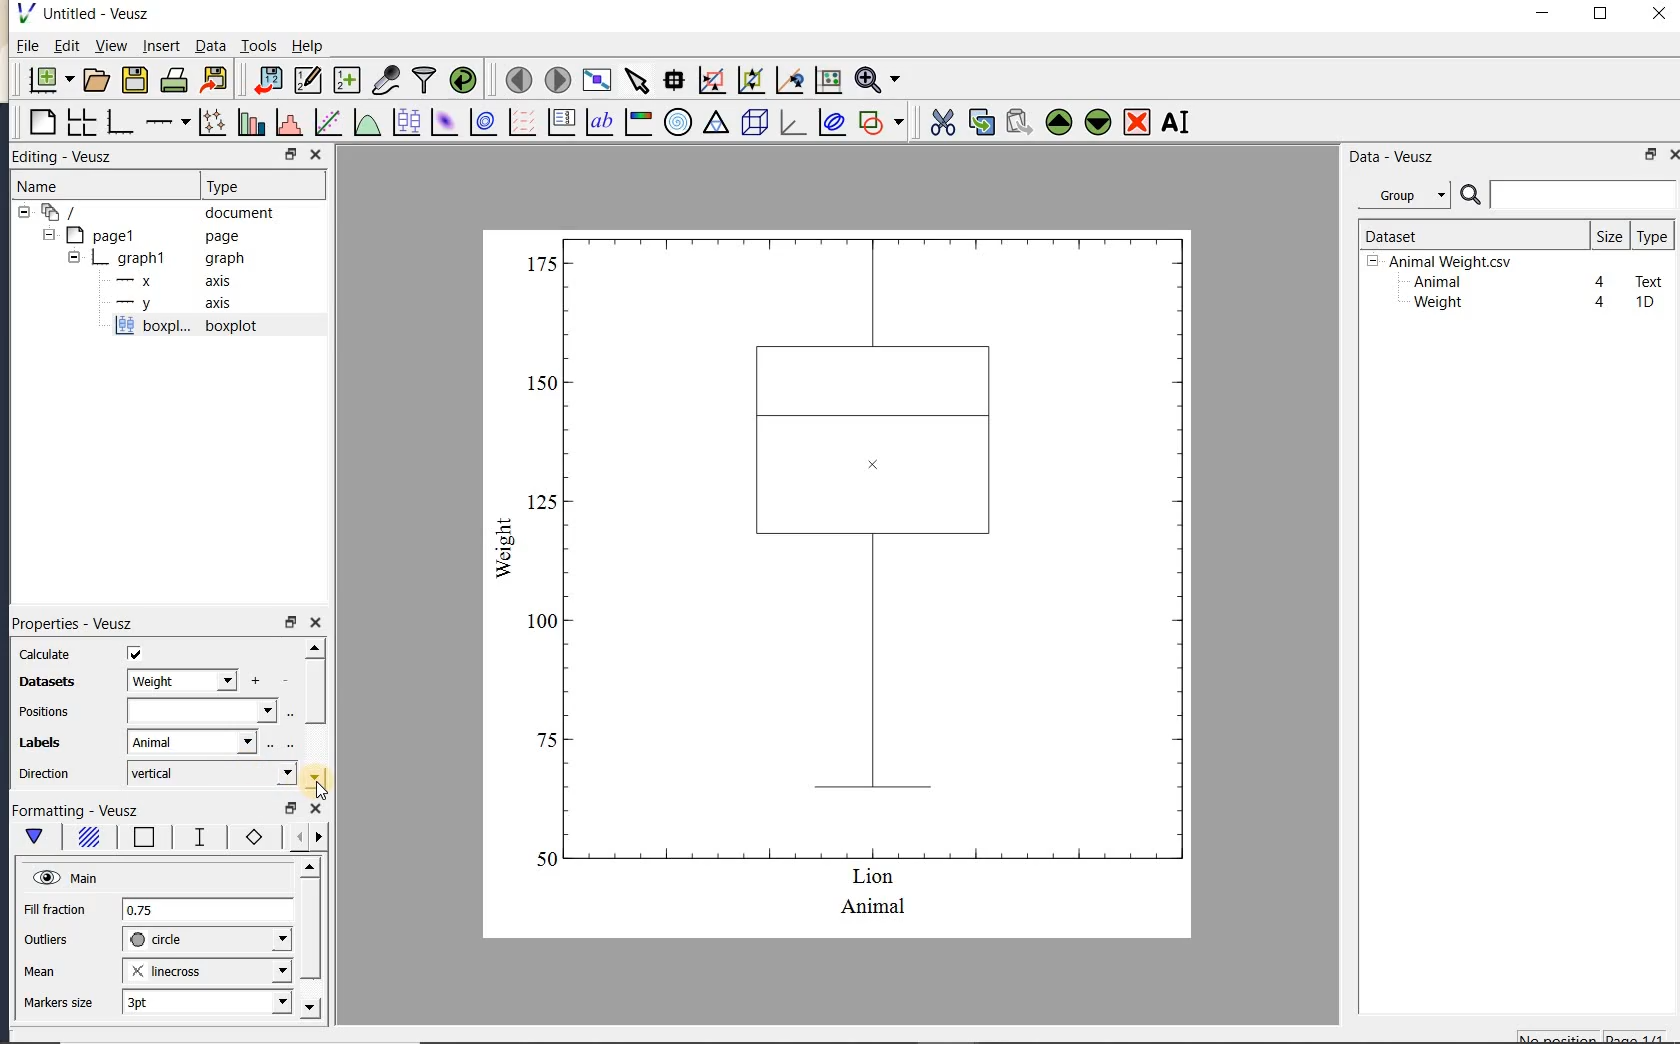 Image resolution: width=1680 pixels, height=1044 pixels. I want to click on Fill fraction, so click(55, 911).